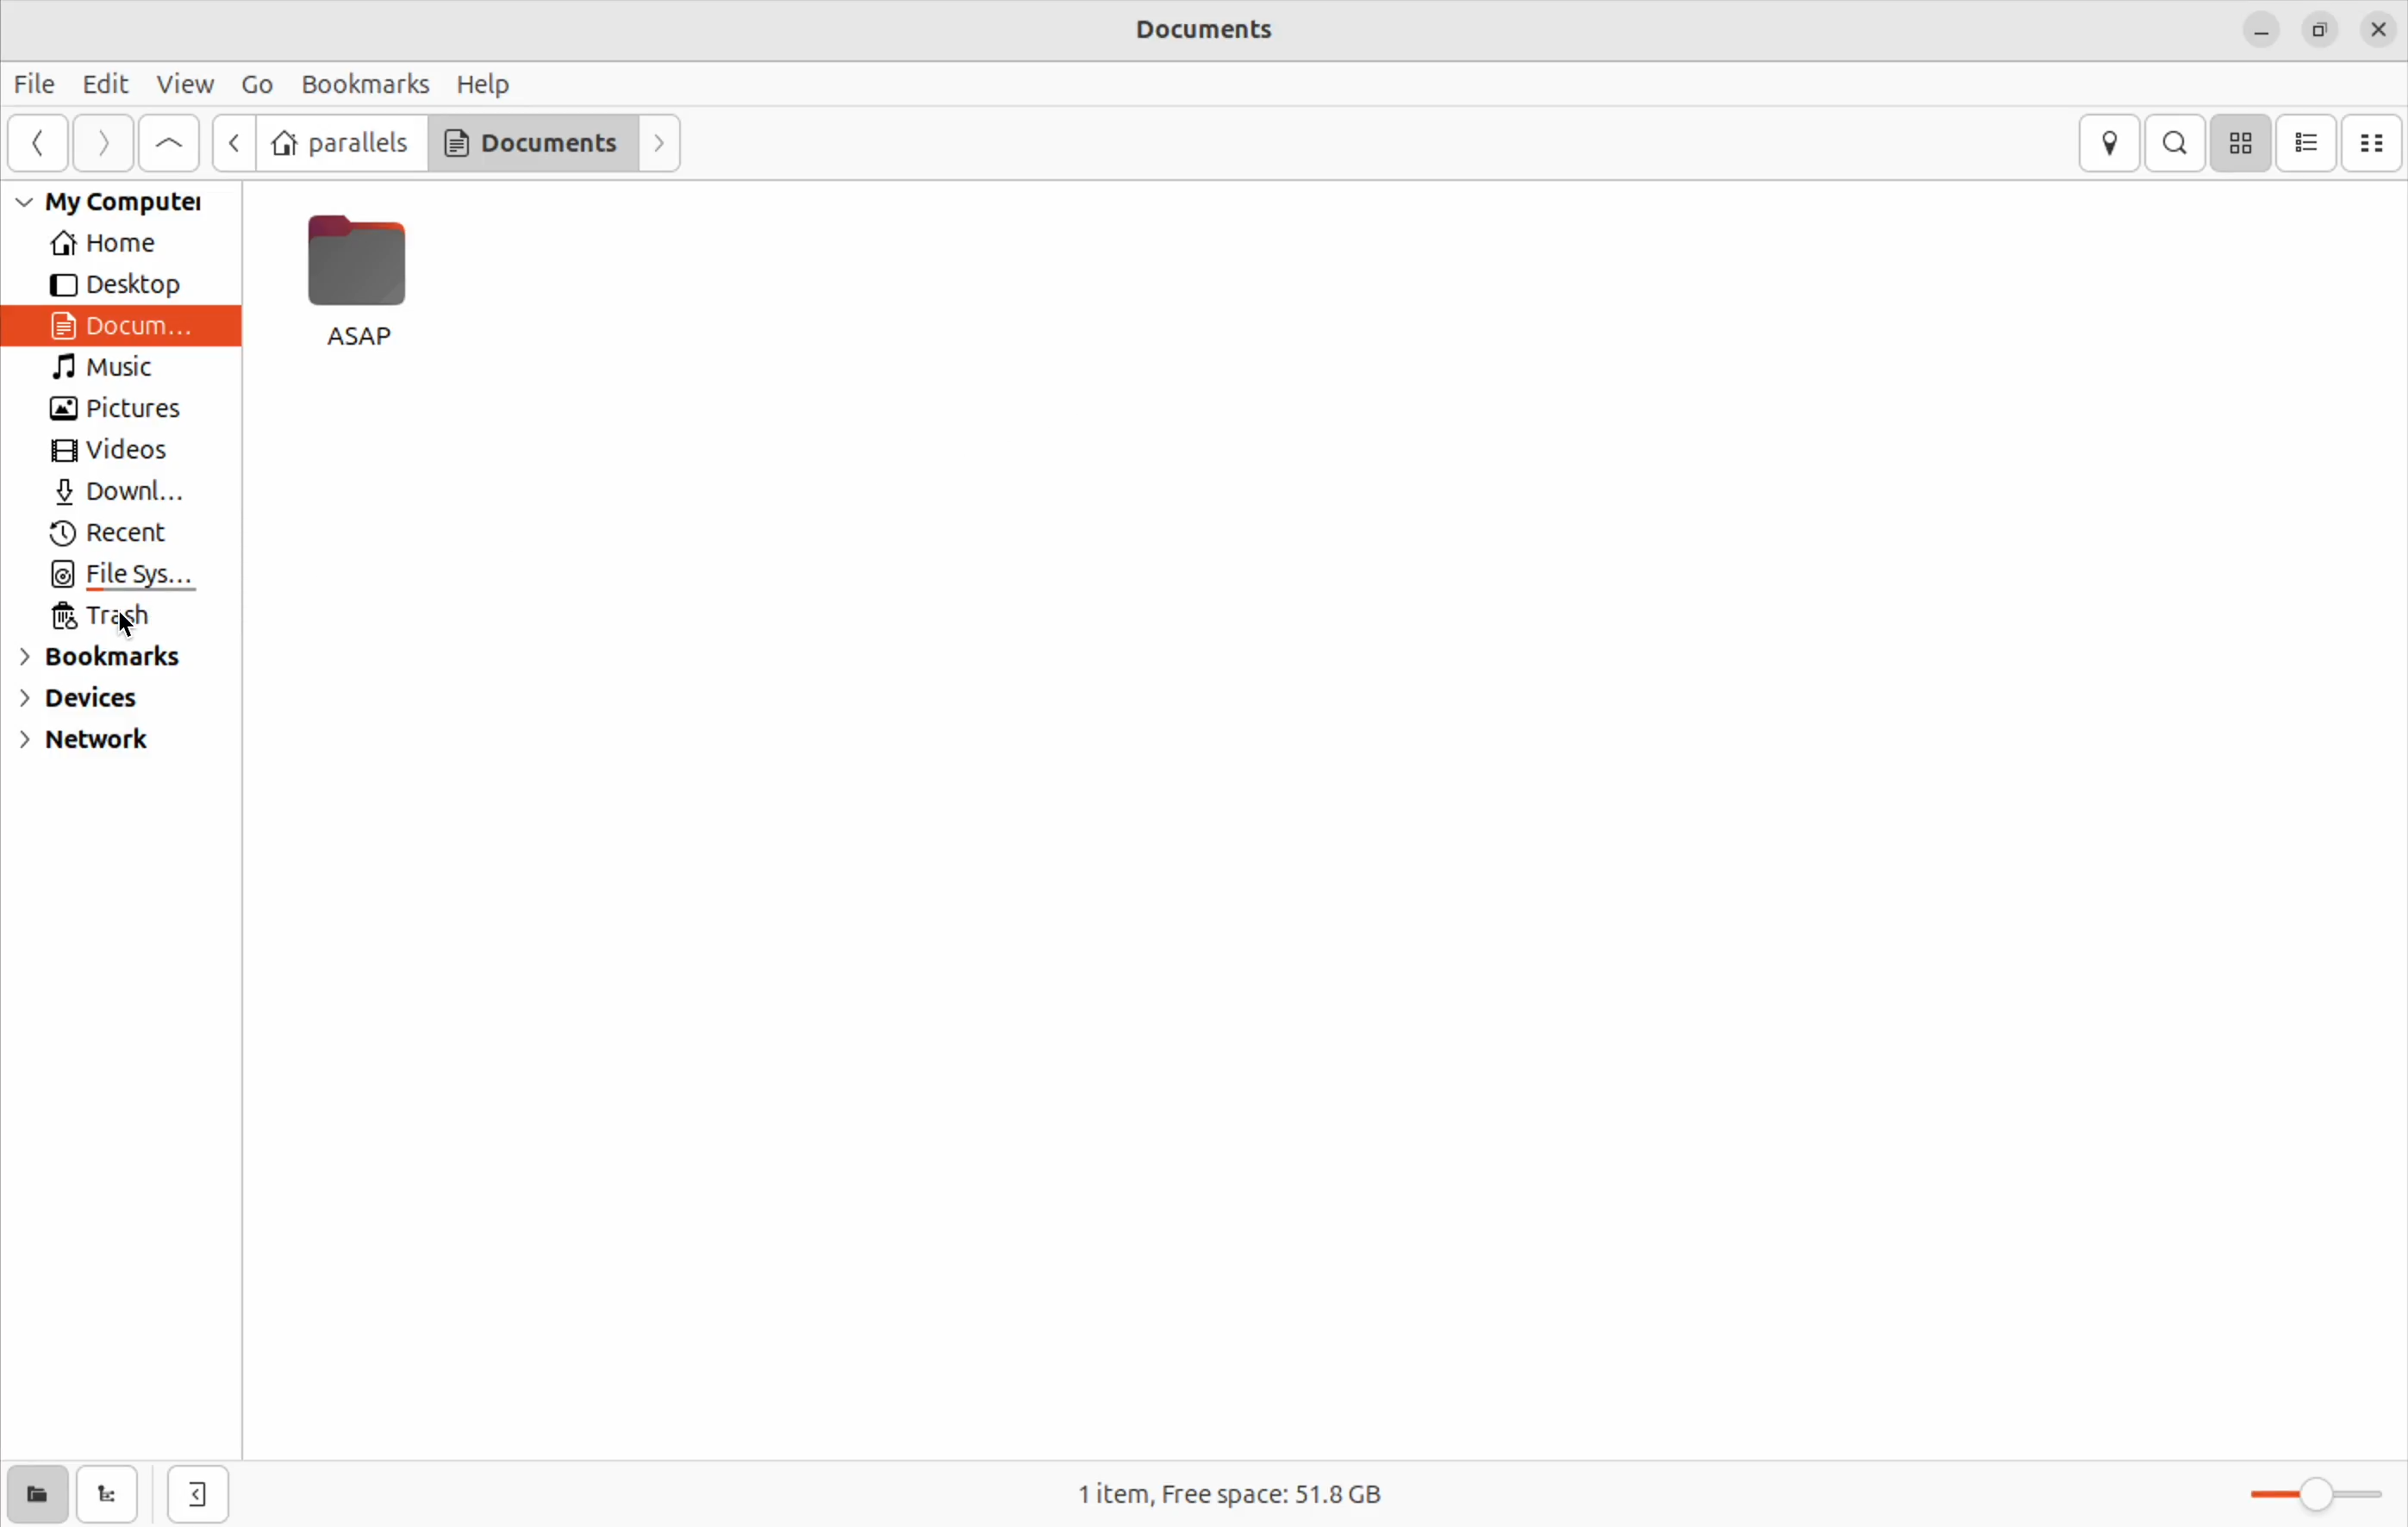 This screenshot has width=2408, height=1527. Describe the element at coordinates (2300, 1494) in the screenshot. I see `Zoom` at that location.